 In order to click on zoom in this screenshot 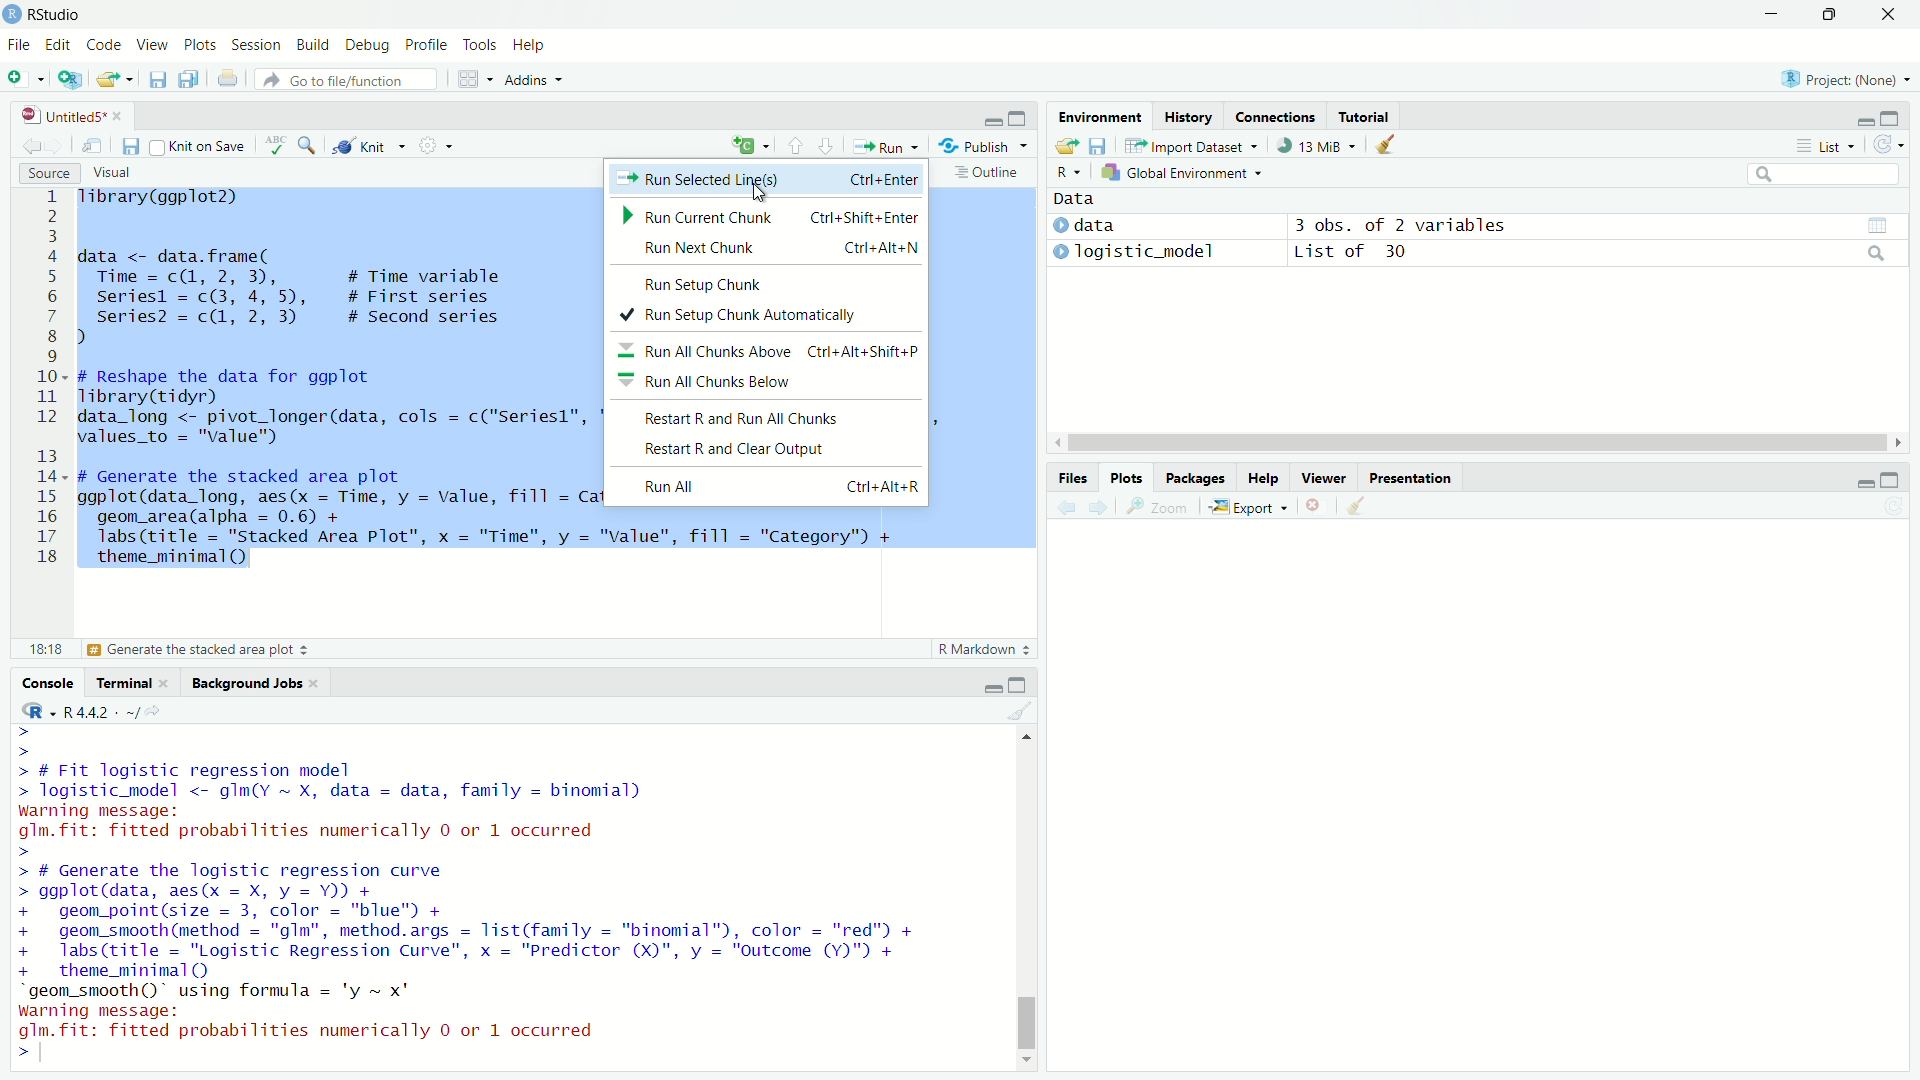, I will do `click(311, 146)`.